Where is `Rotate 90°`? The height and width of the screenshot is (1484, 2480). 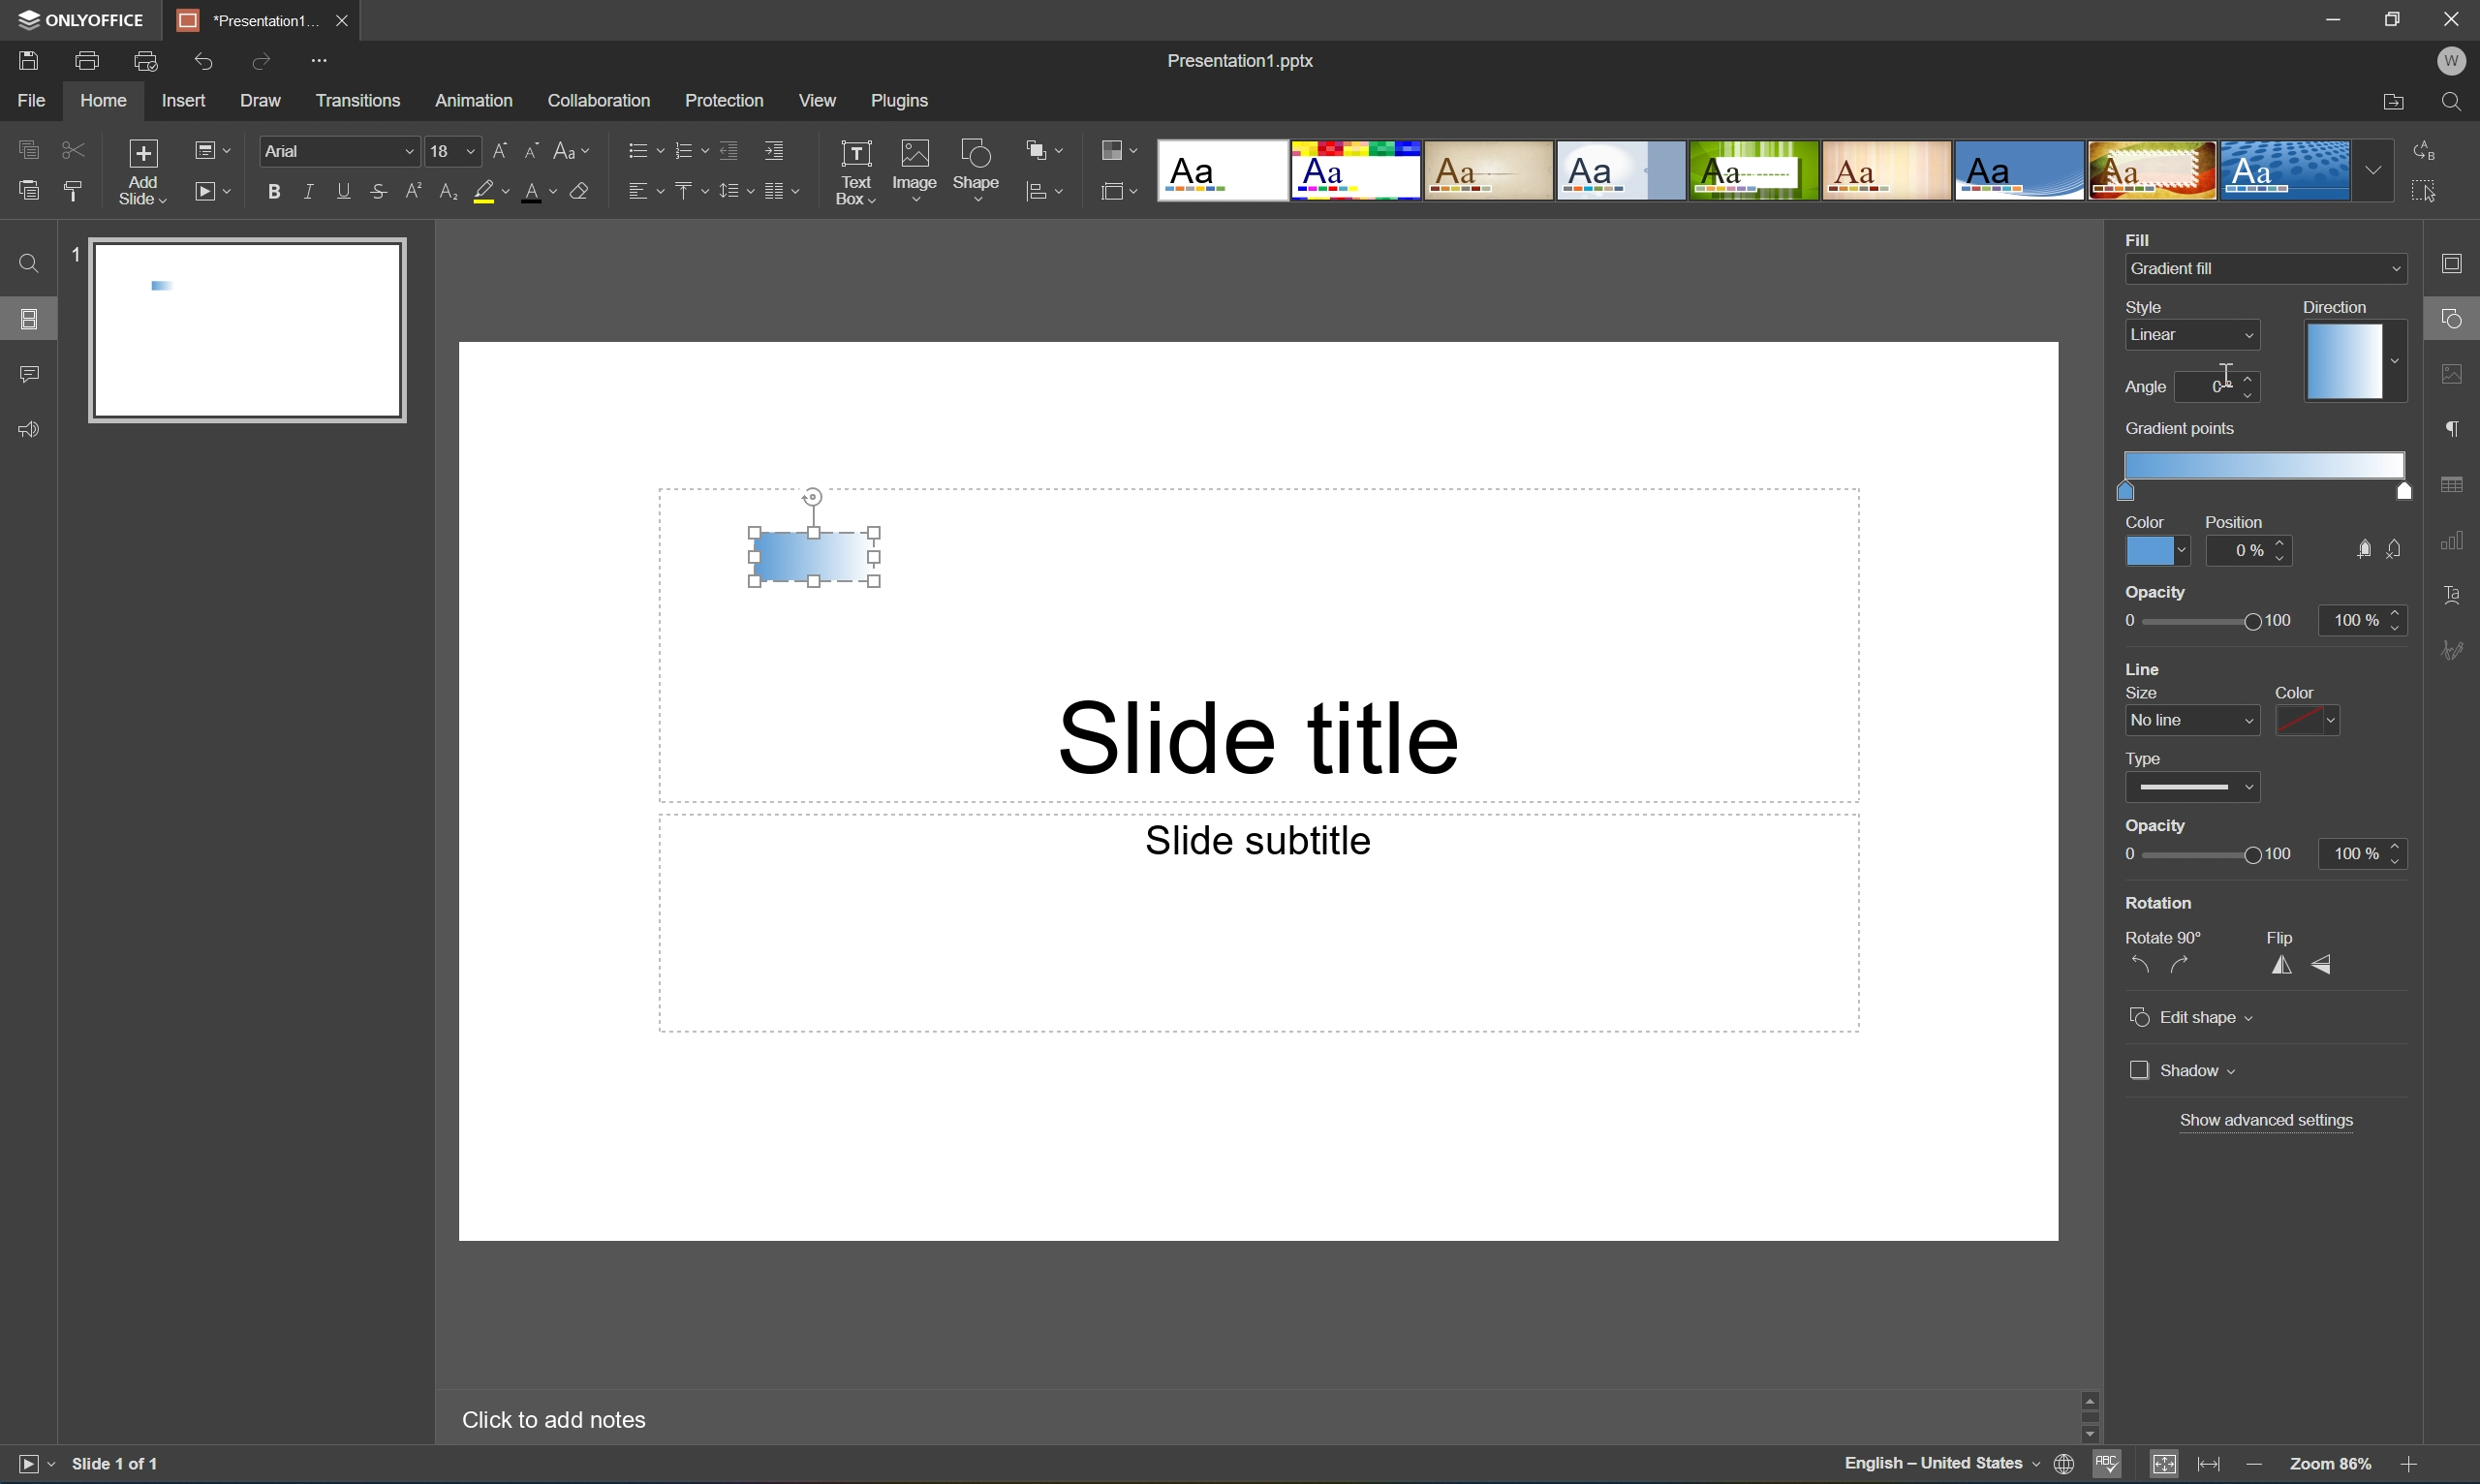 Rotate 90° is located at coordinates (2166, 935).